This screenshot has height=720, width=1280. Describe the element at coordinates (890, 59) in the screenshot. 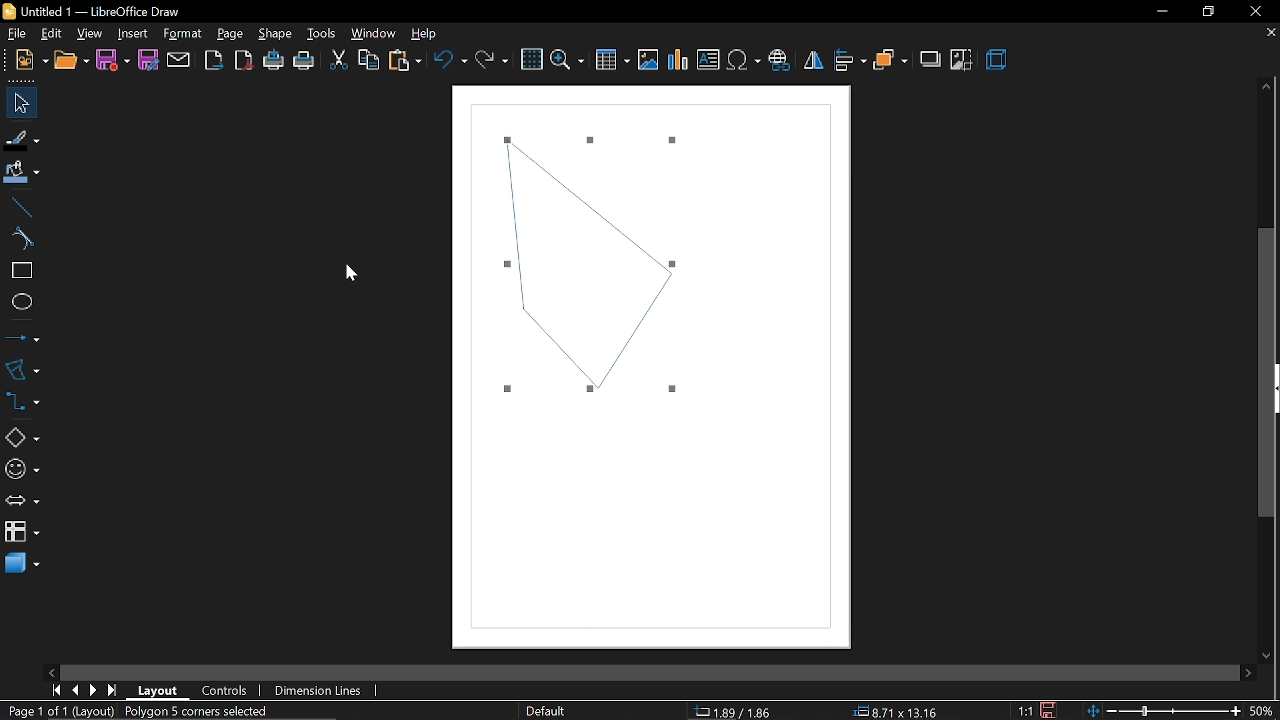

I see `arrange` at that location.